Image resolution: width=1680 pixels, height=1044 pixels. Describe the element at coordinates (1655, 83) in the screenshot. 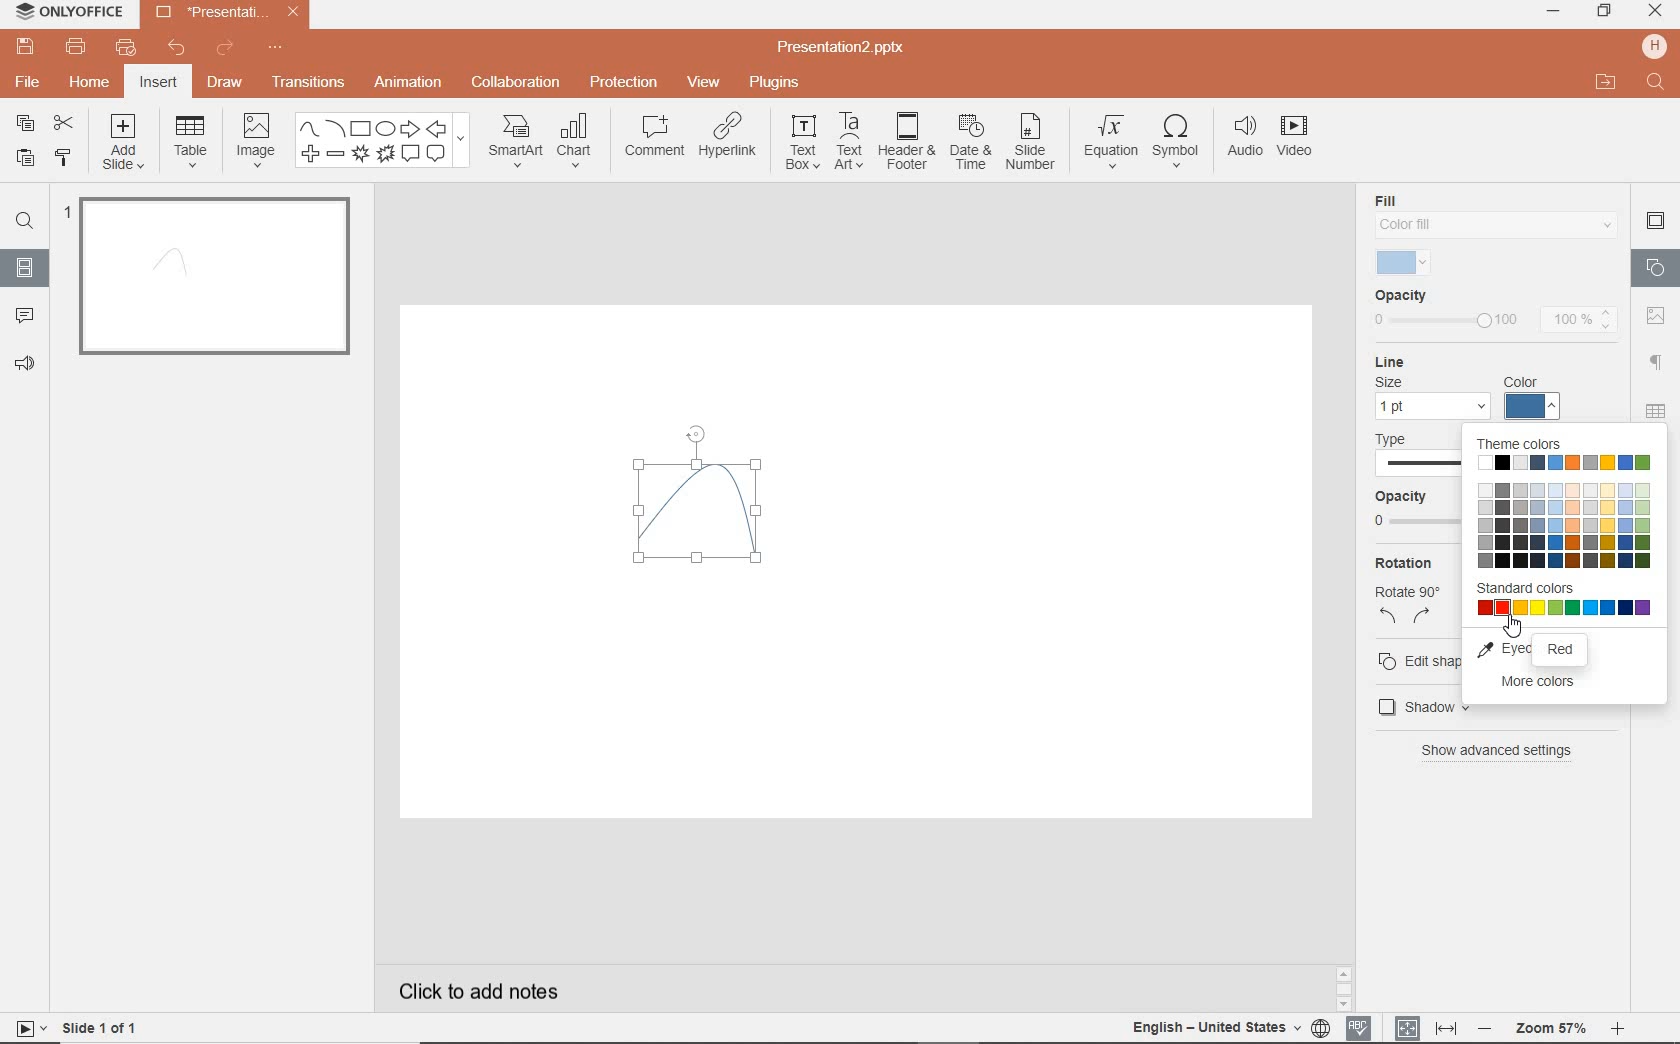

I see `FIND` at that location.